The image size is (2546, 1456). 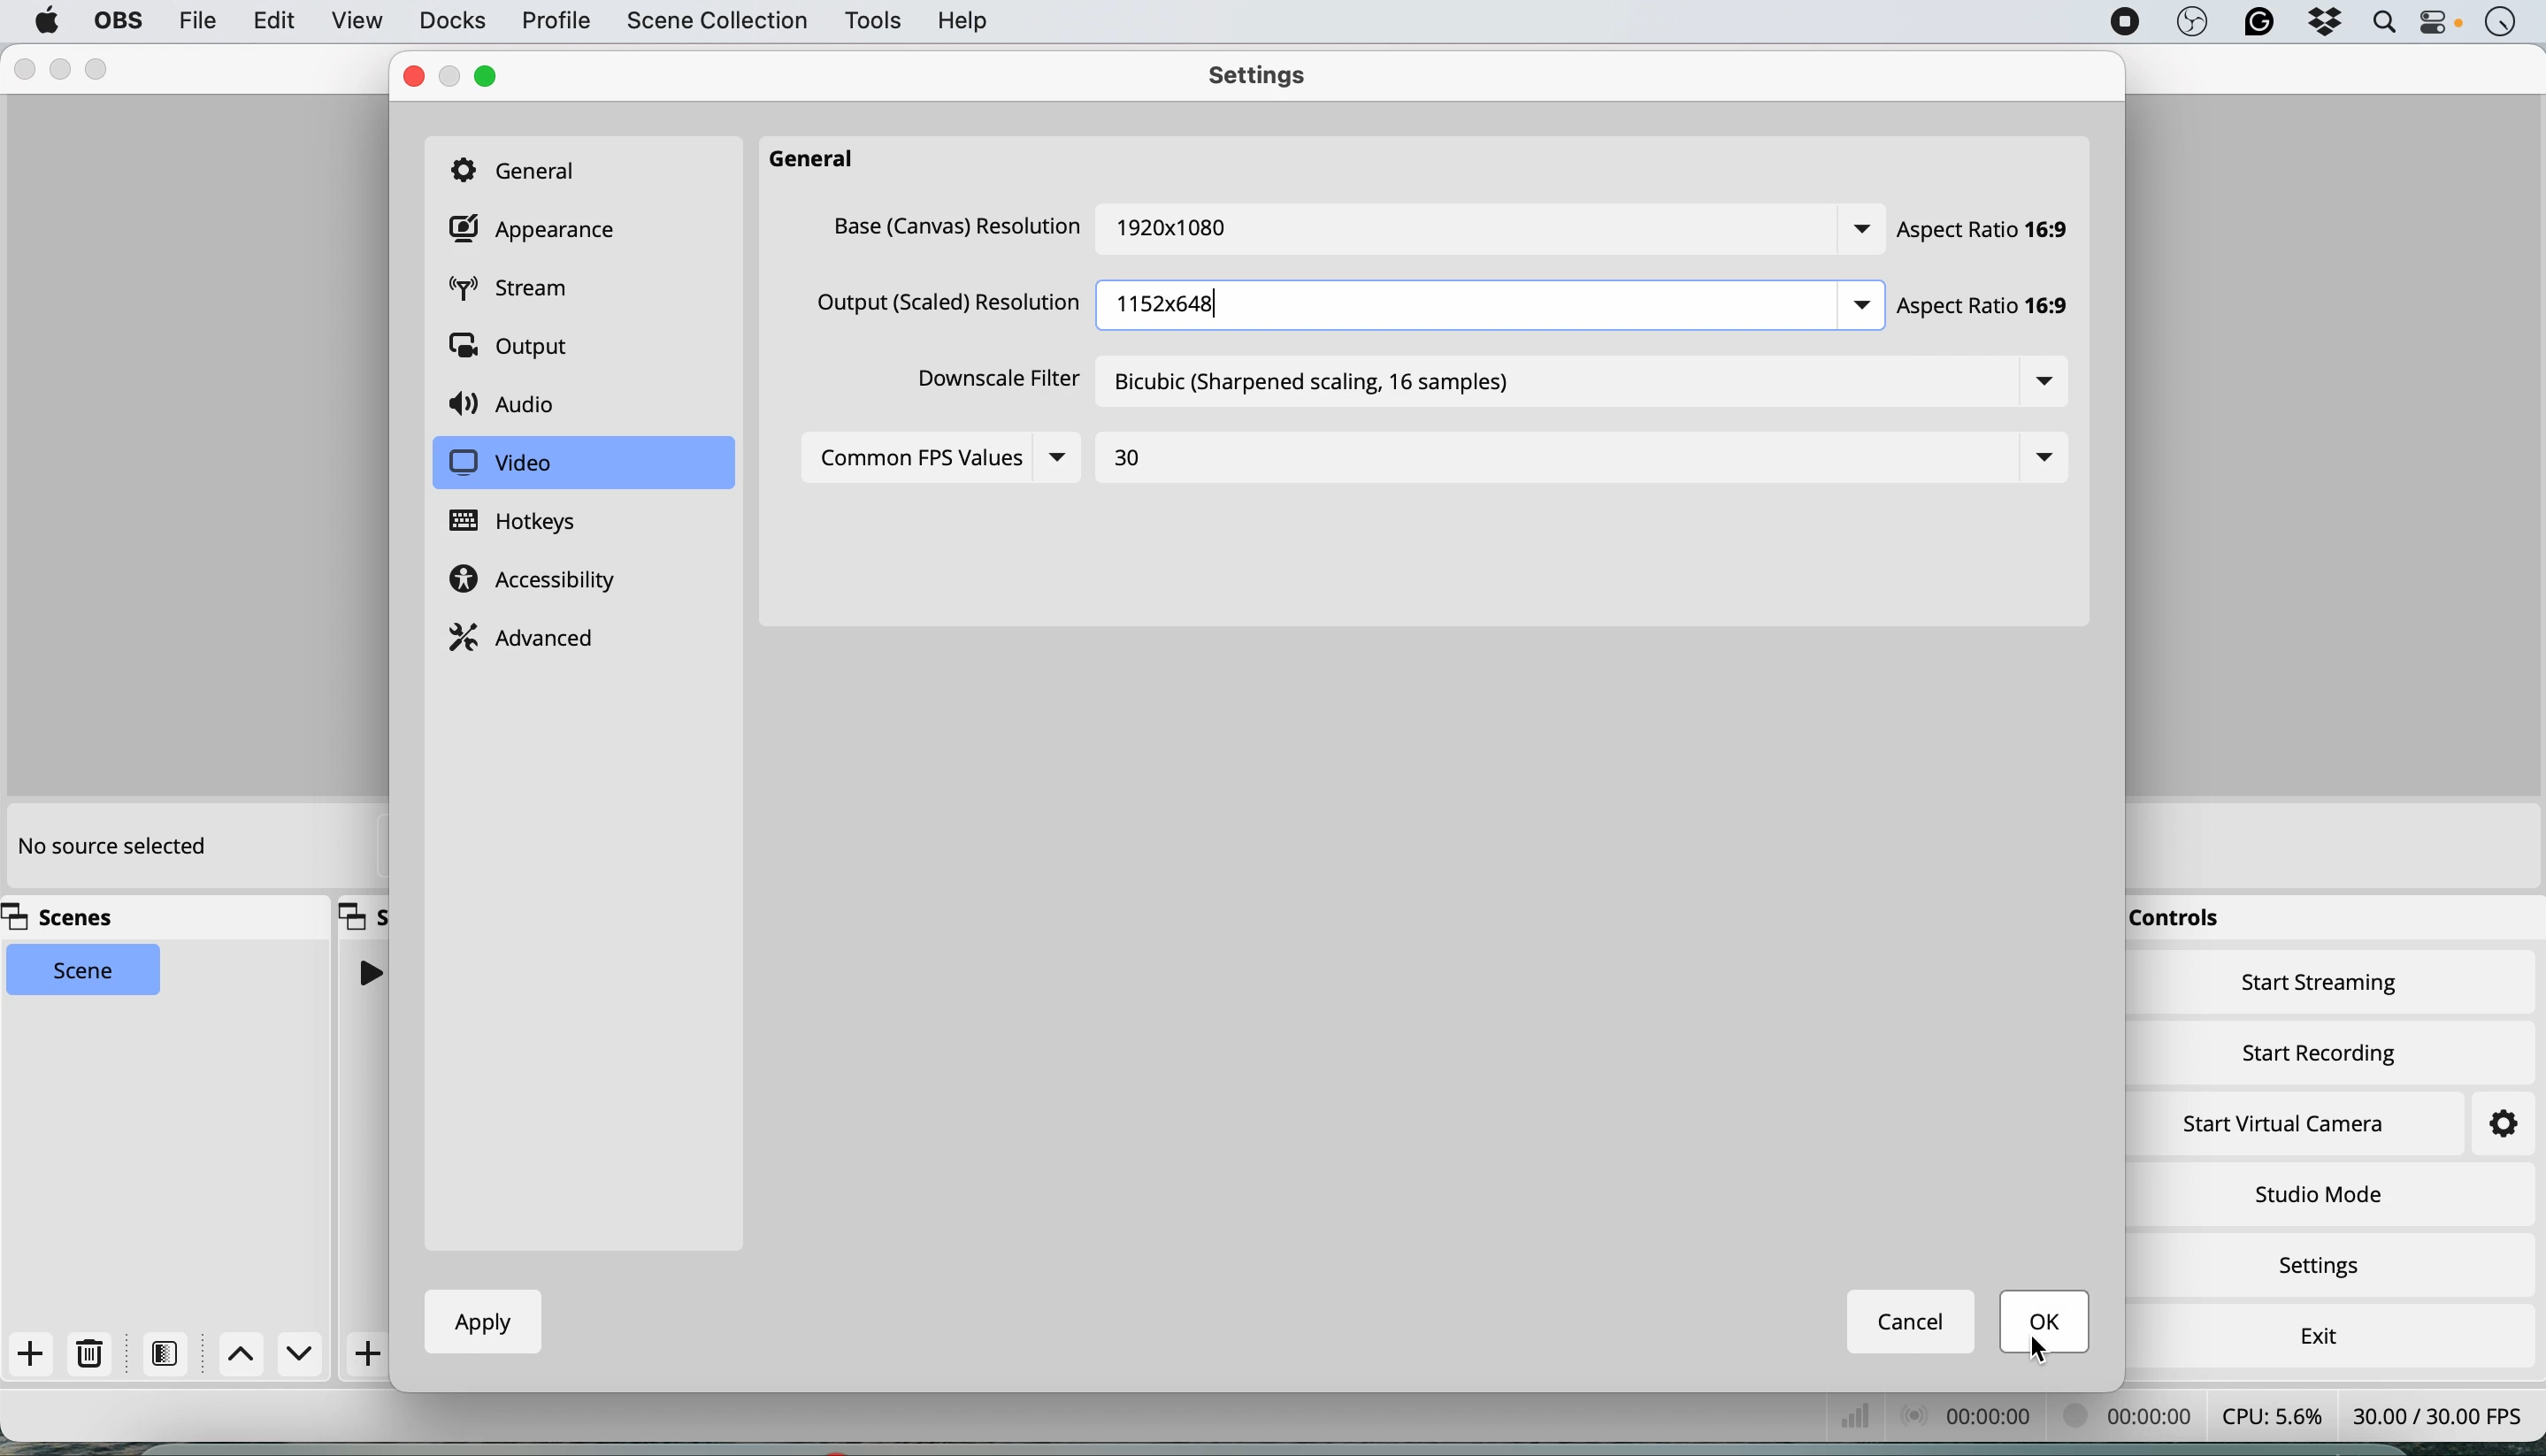 What do you see at coordinates (452, 21) in the screenshot?
I see `docks` at bounding box center [452, 21].